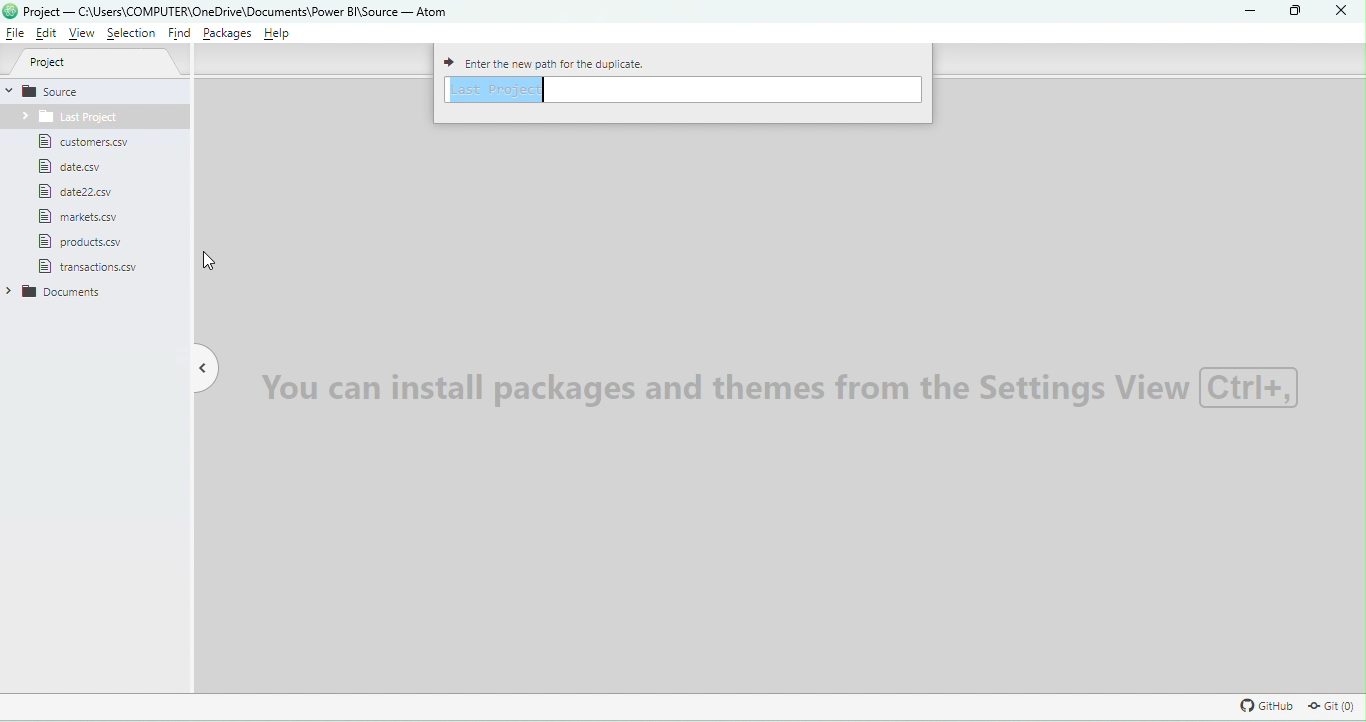  Describe the element at coordinates (87, 192) in the screenshot. I see `File` at that location.